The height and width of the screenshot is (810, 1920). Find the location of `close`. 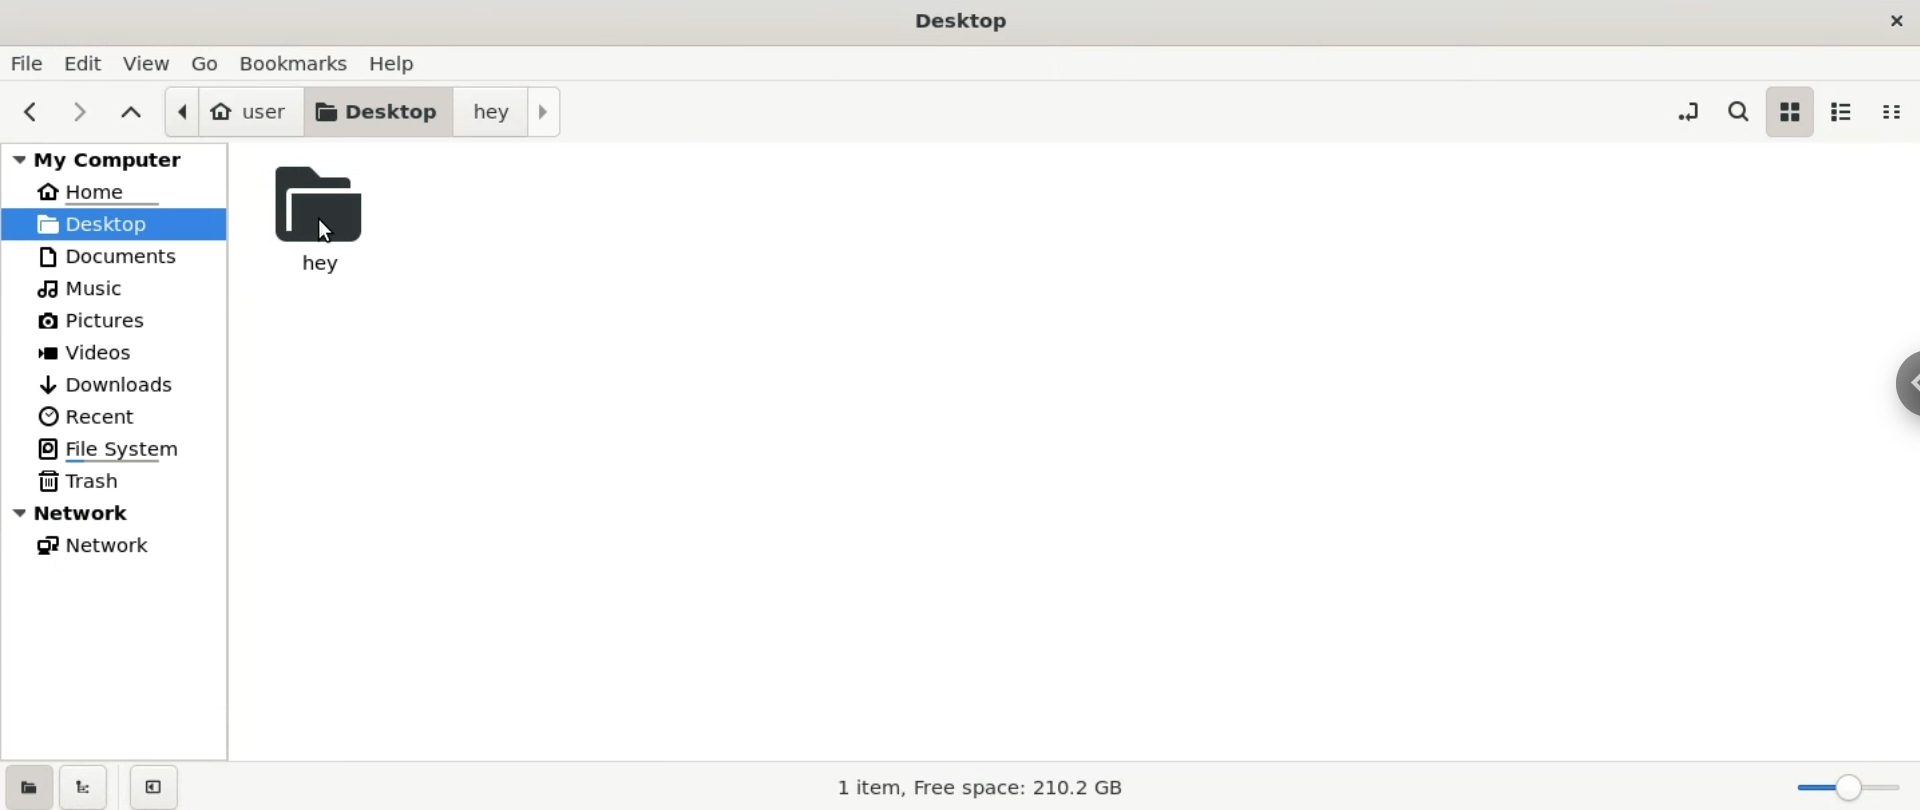

close is located at coordinates (1886, 23).